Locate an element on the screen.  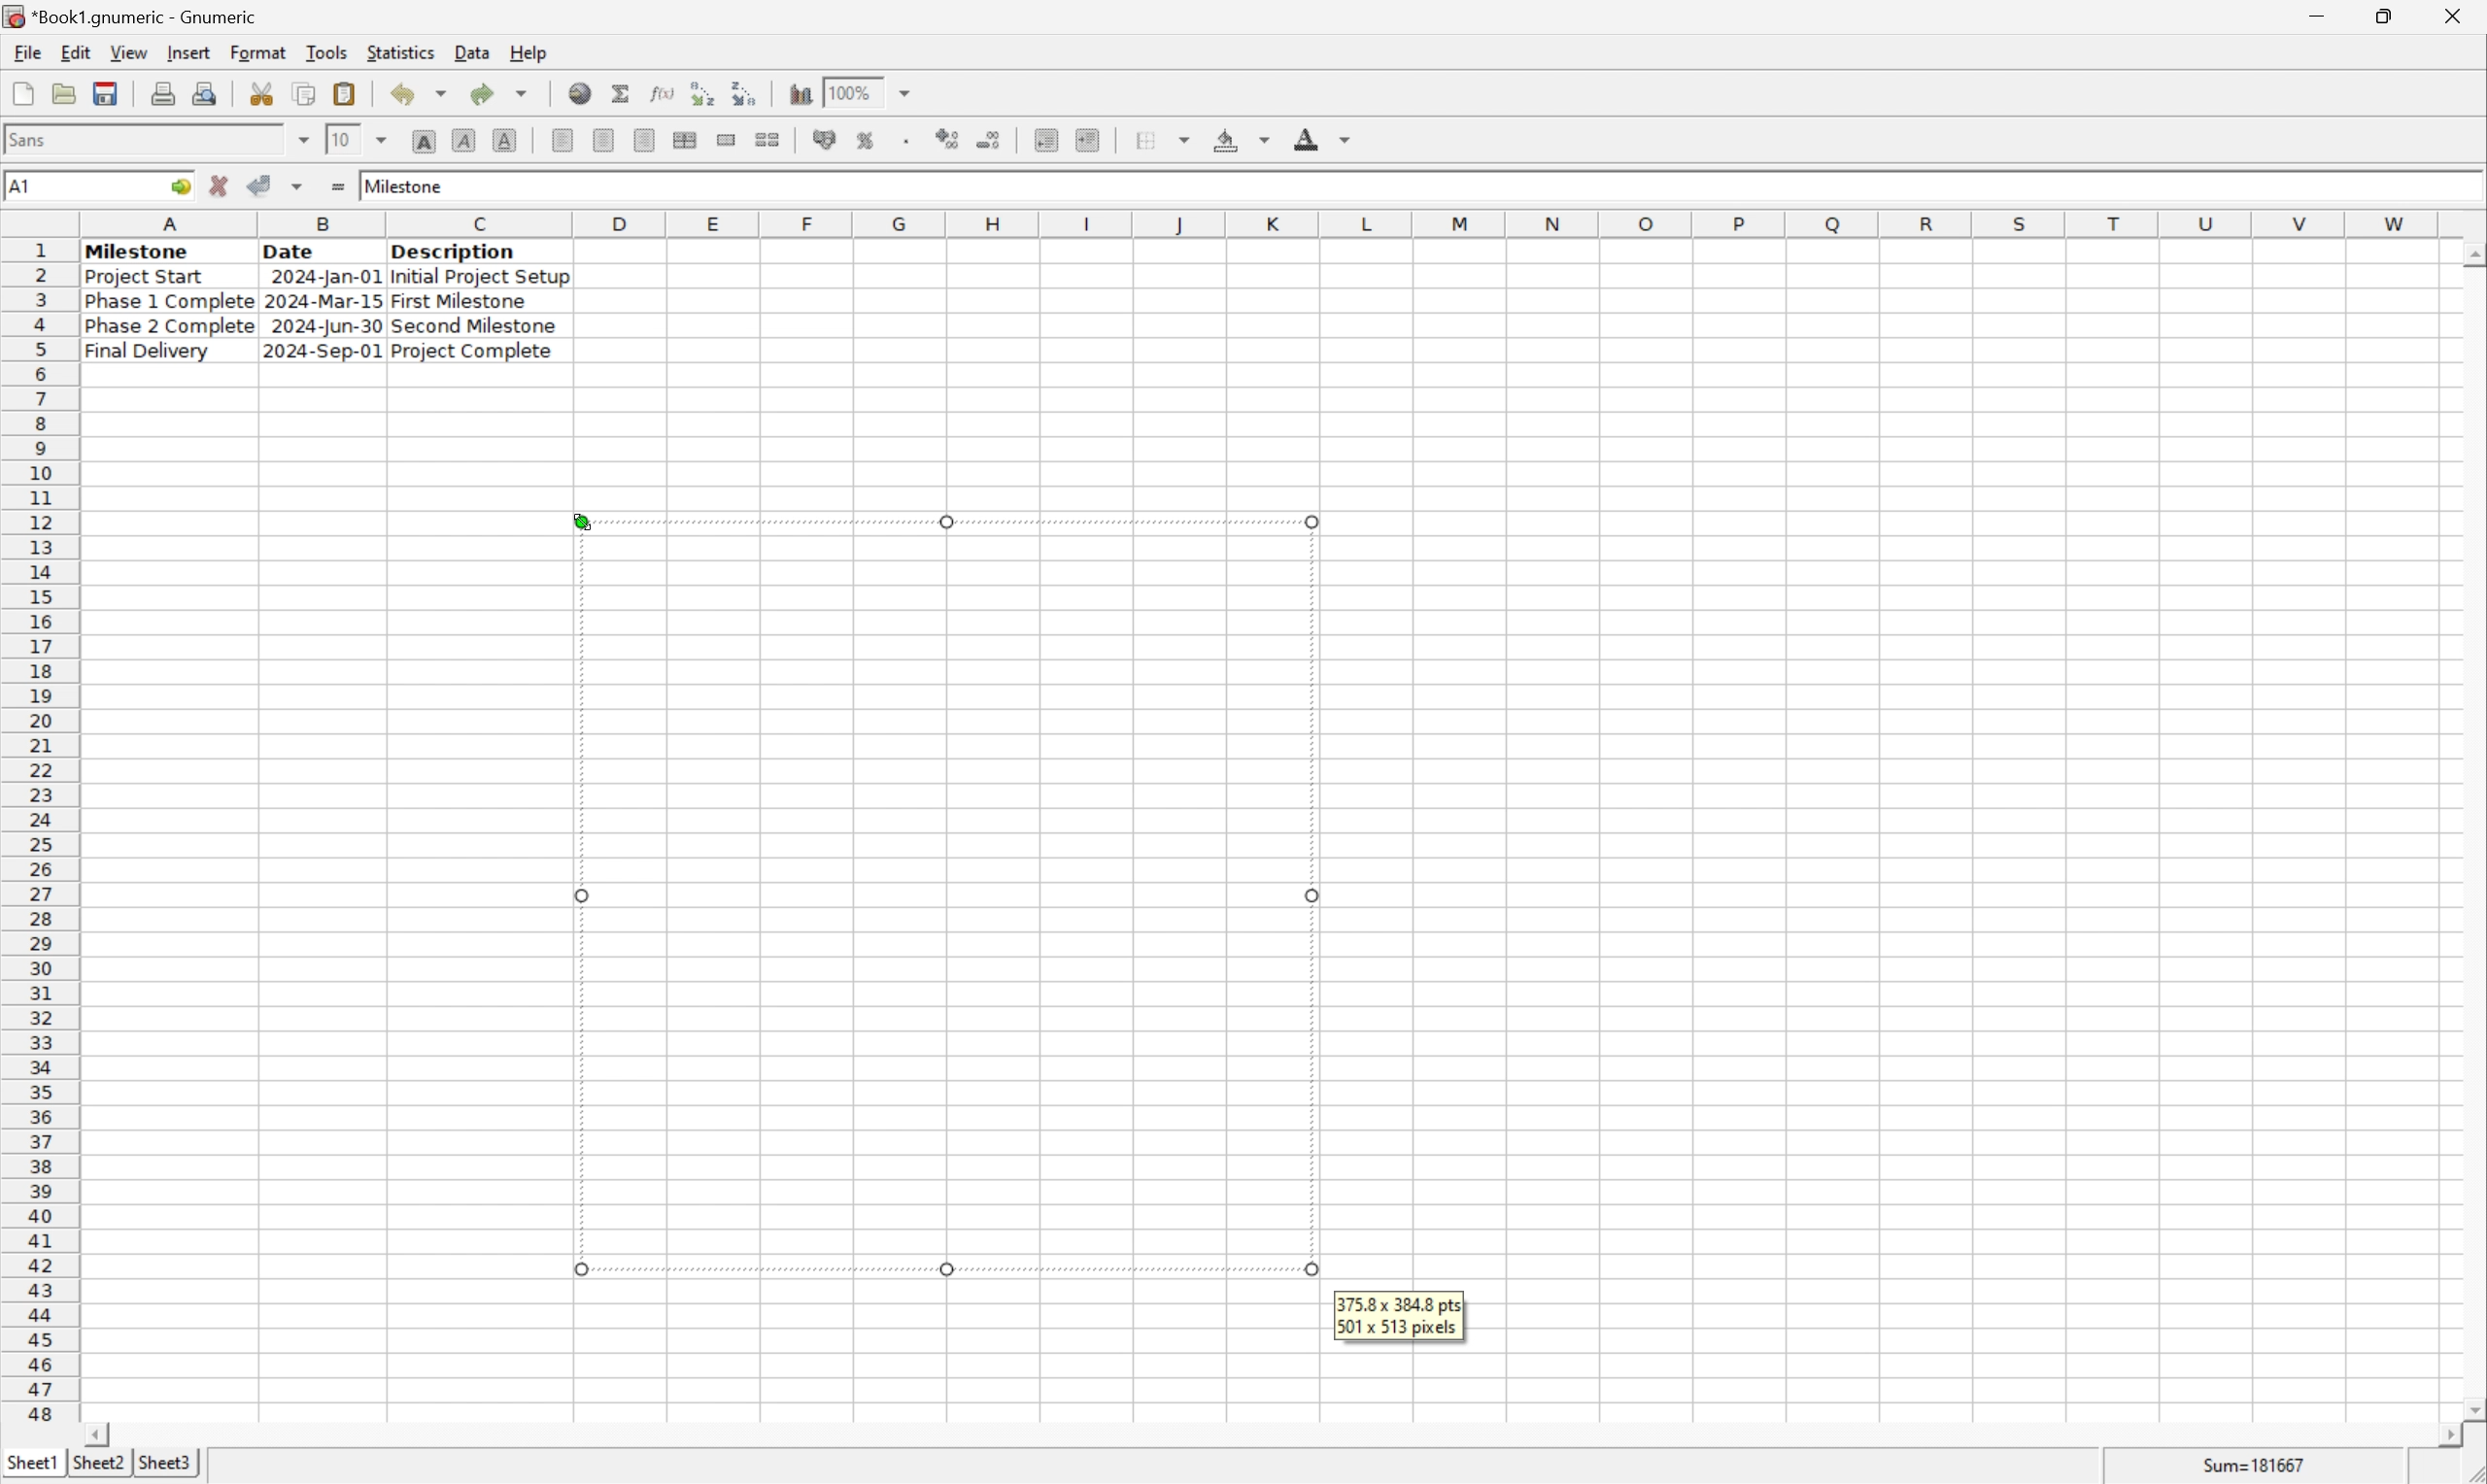
decrease indent is located at coordinates (1046, 142).